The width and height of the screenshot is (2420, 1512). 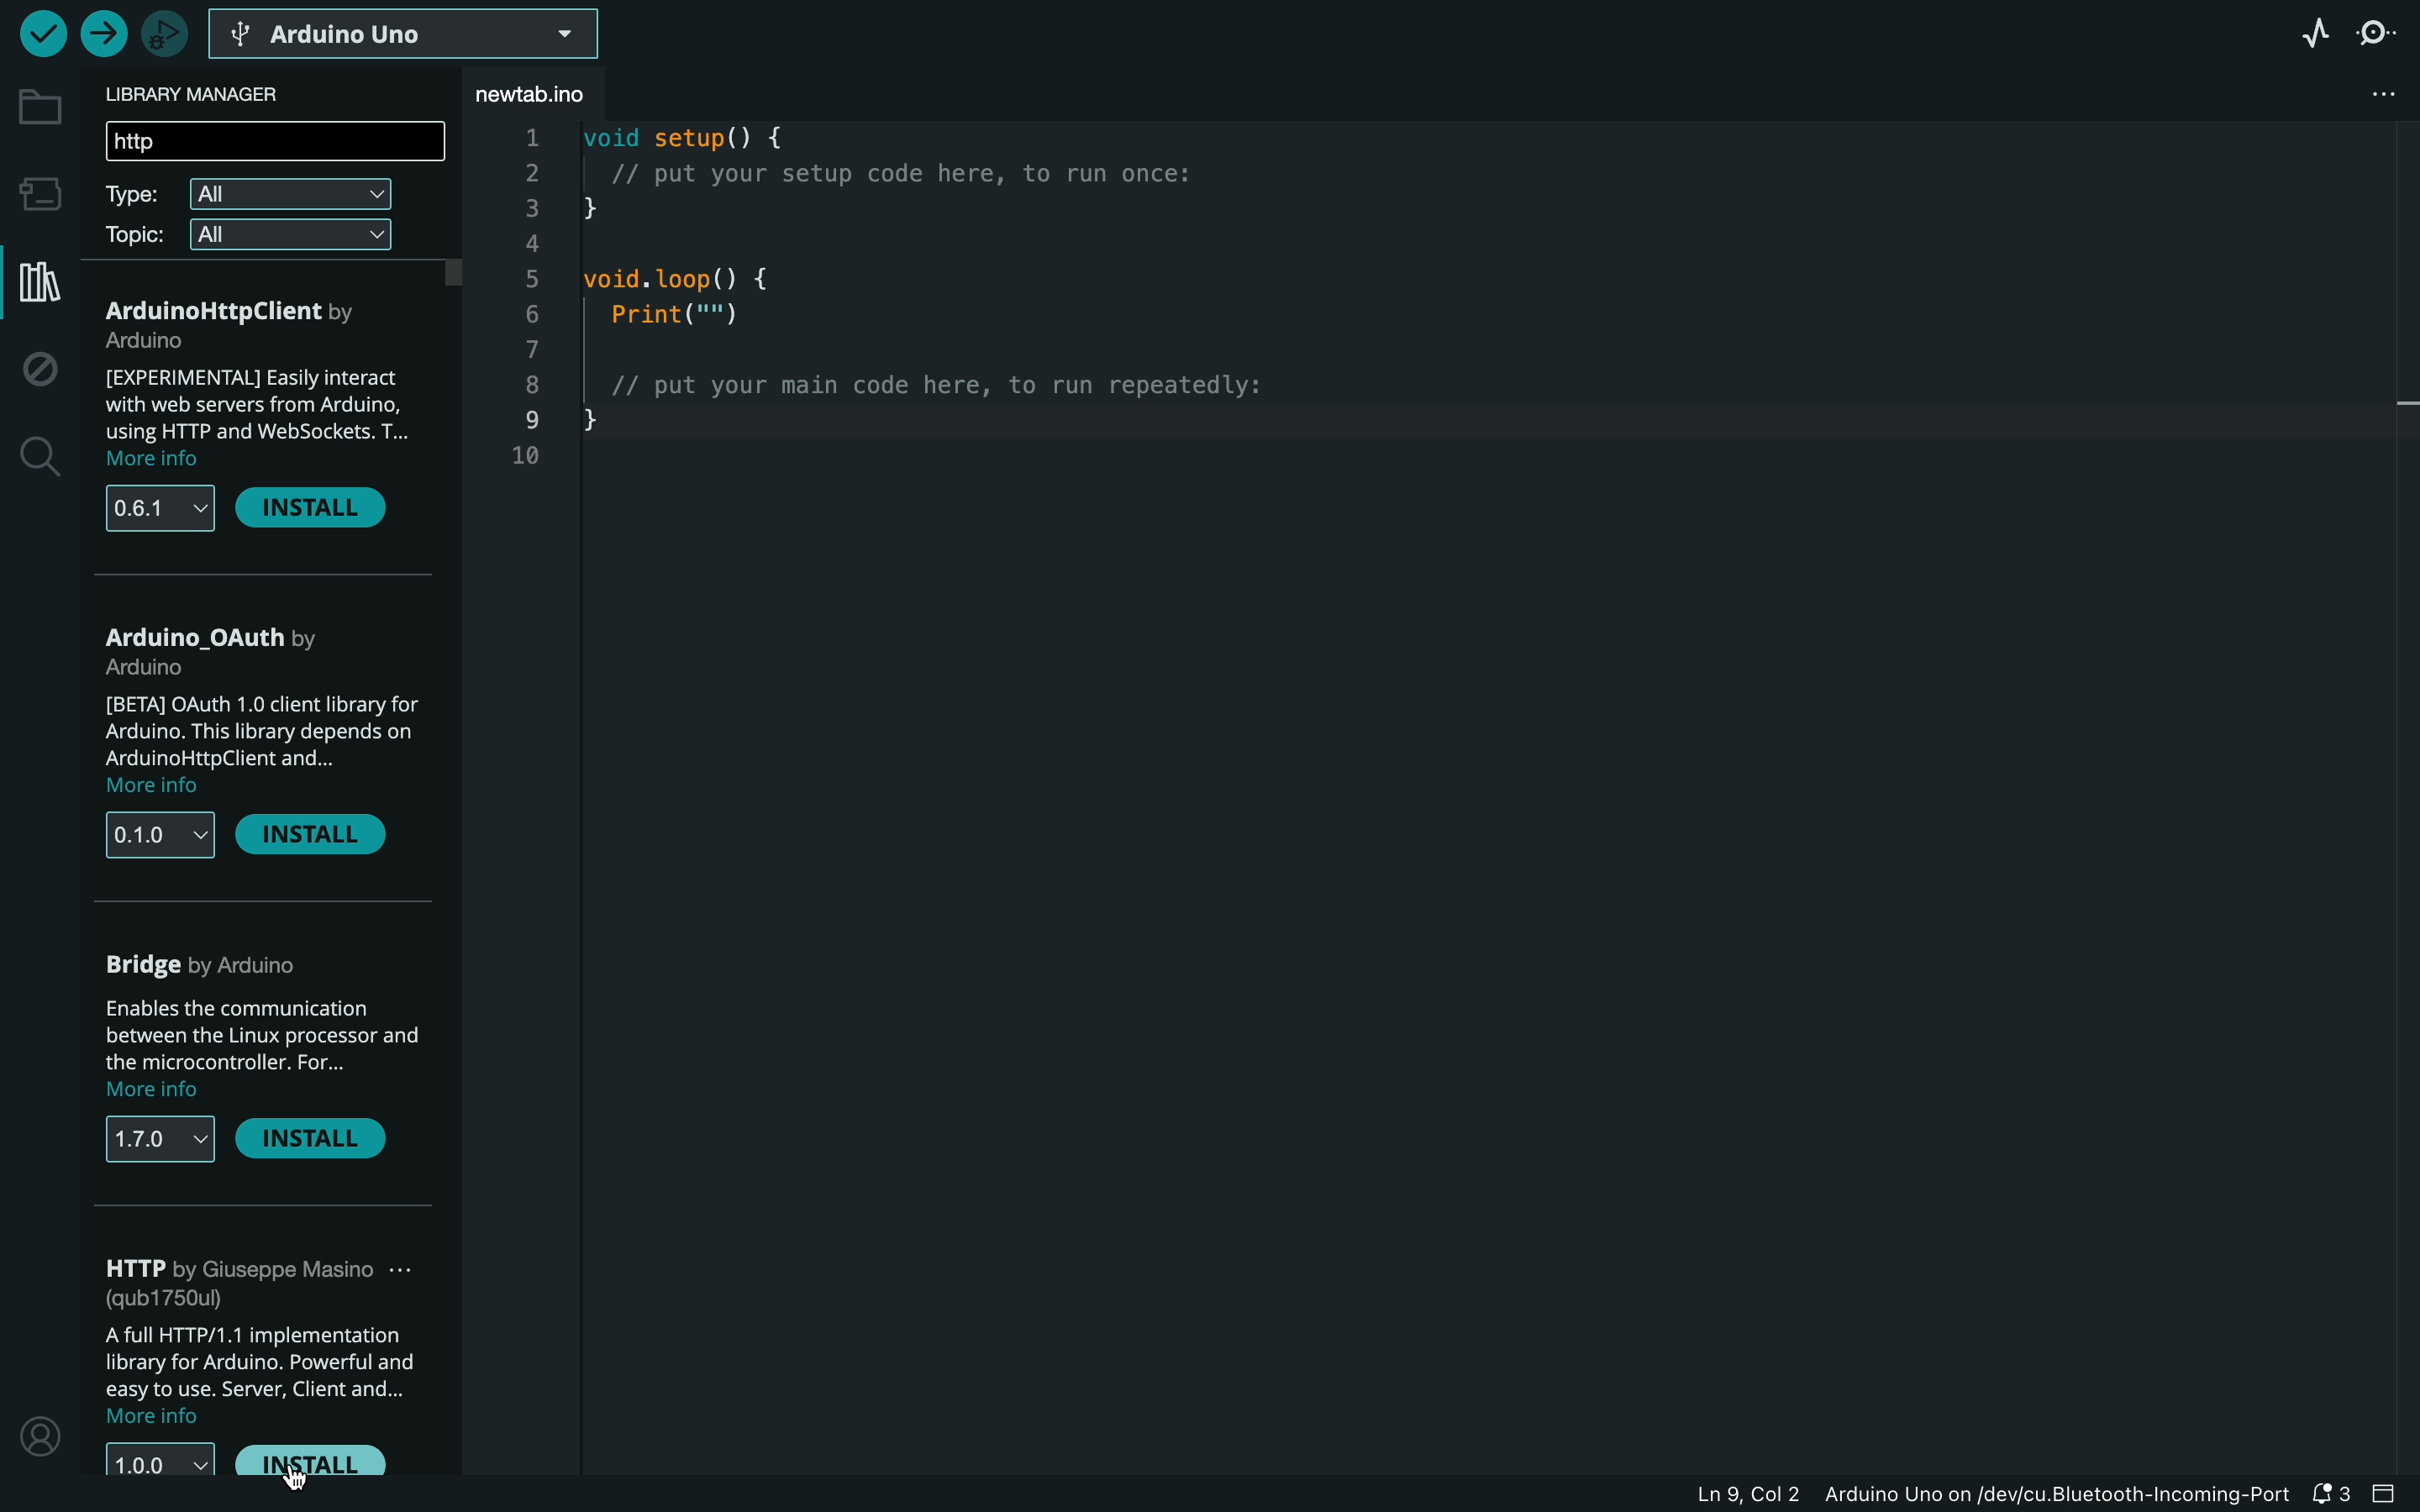 I want to click on alpc opta, so click(x=235, y=310).